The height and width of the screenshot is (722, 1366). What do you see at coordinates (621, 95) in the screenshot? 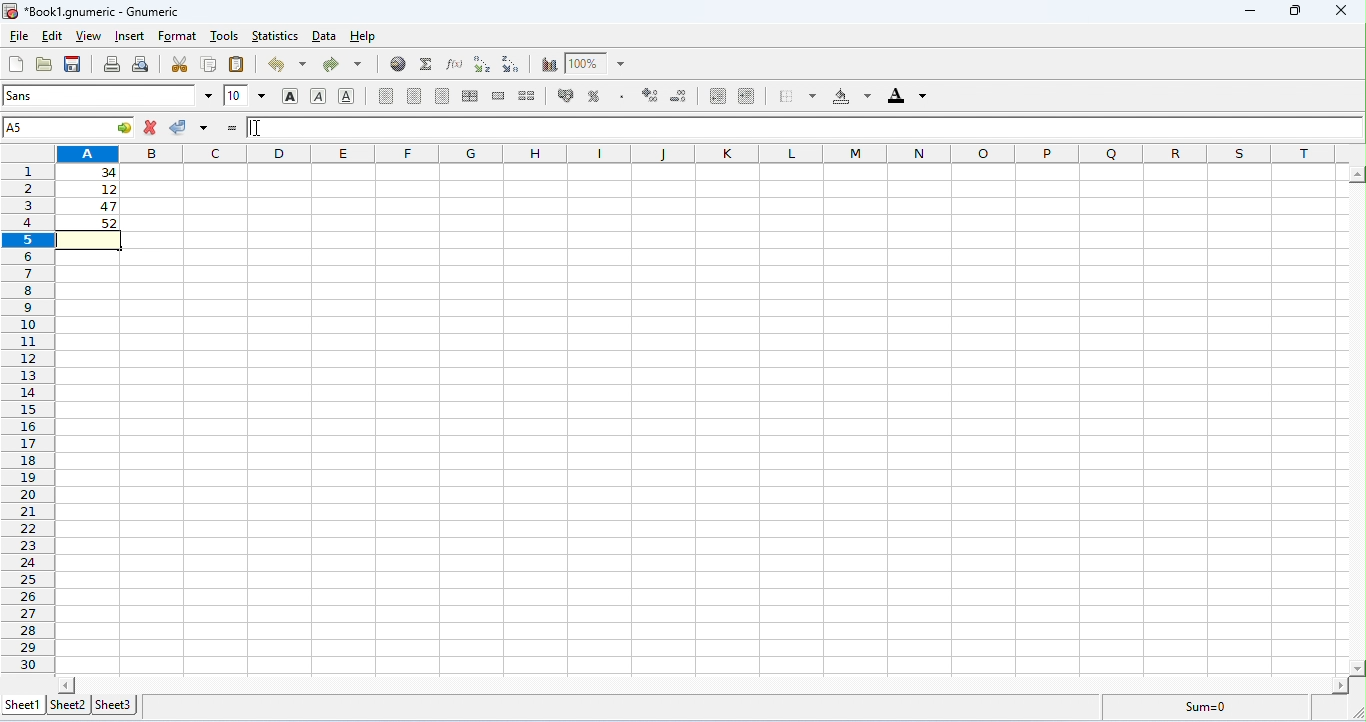
I see `includes a thousands separator` at bounding box center [621, 95].